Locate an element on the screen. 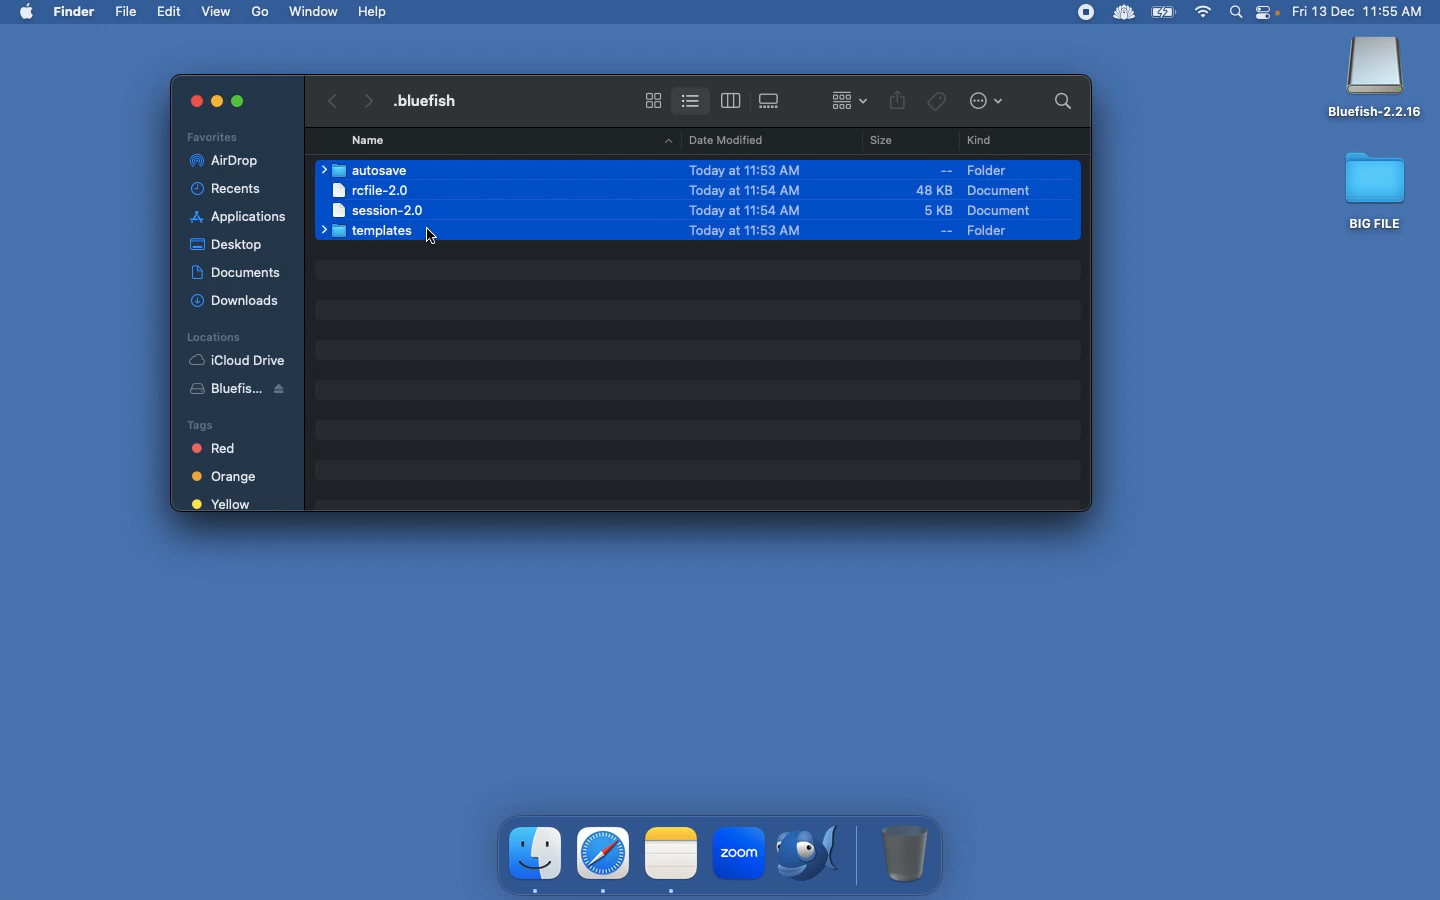 Image resolution: width=1440 pixels, height=900 pixels. Search is located at coordinates (1237, 14).